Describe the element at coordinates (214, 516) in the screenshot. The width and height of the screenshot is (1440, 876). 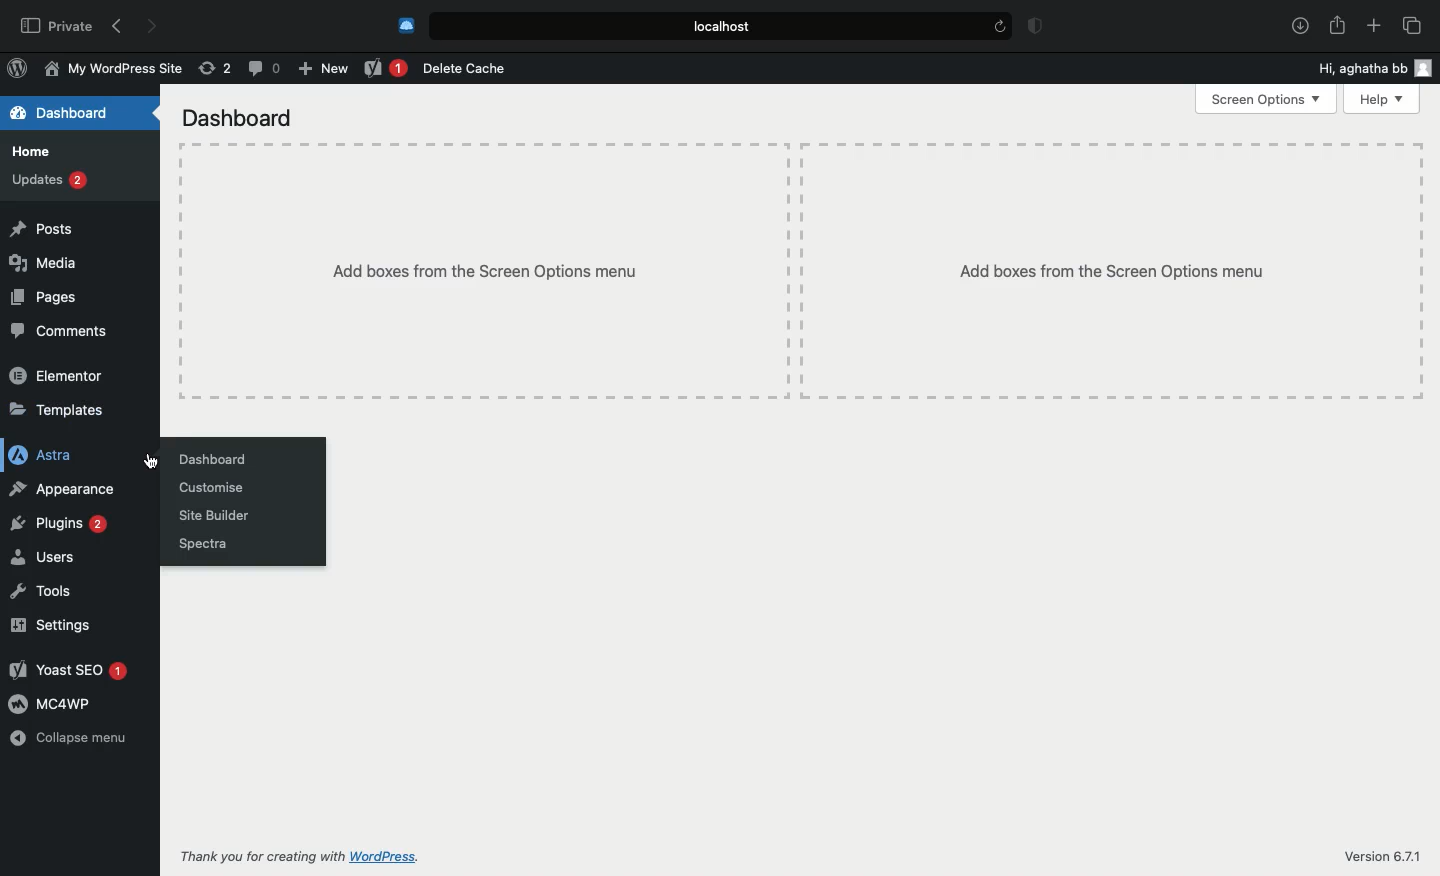
I see `Site builder` at that location.